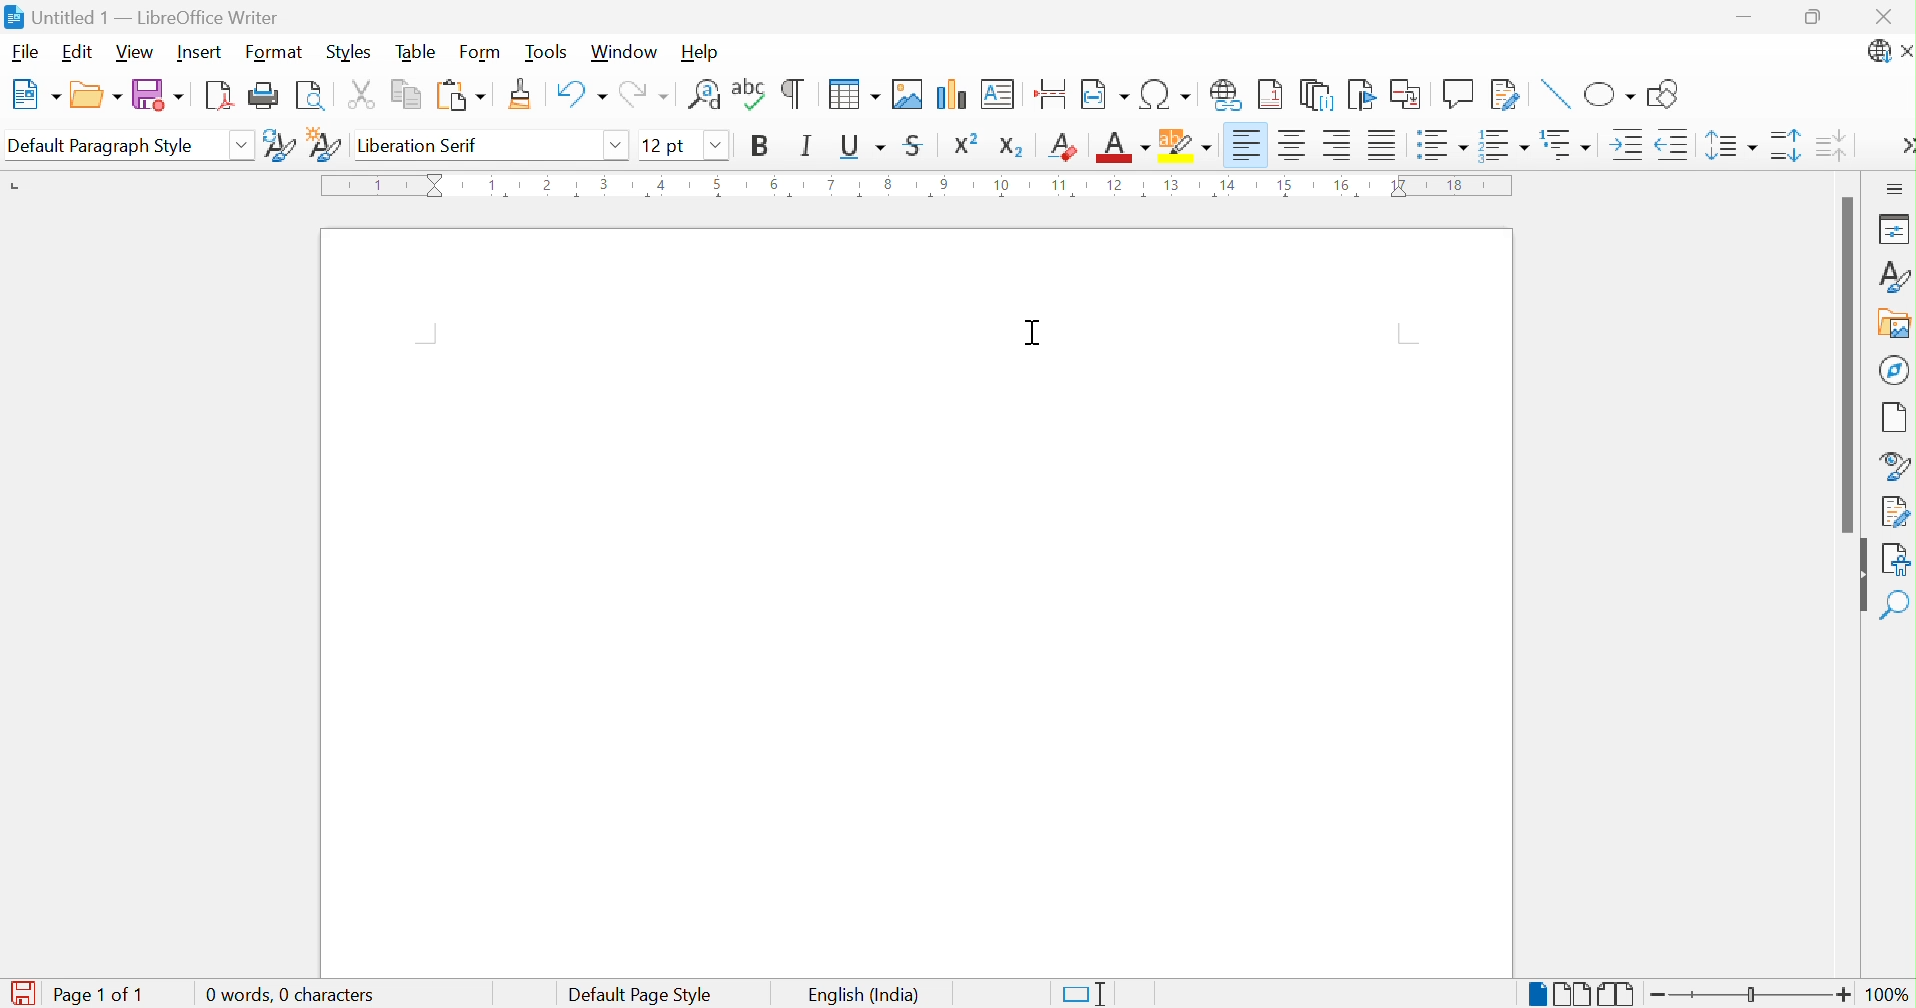 The image size is (1916, 1008). I want to click on Open, so click(98, 96).